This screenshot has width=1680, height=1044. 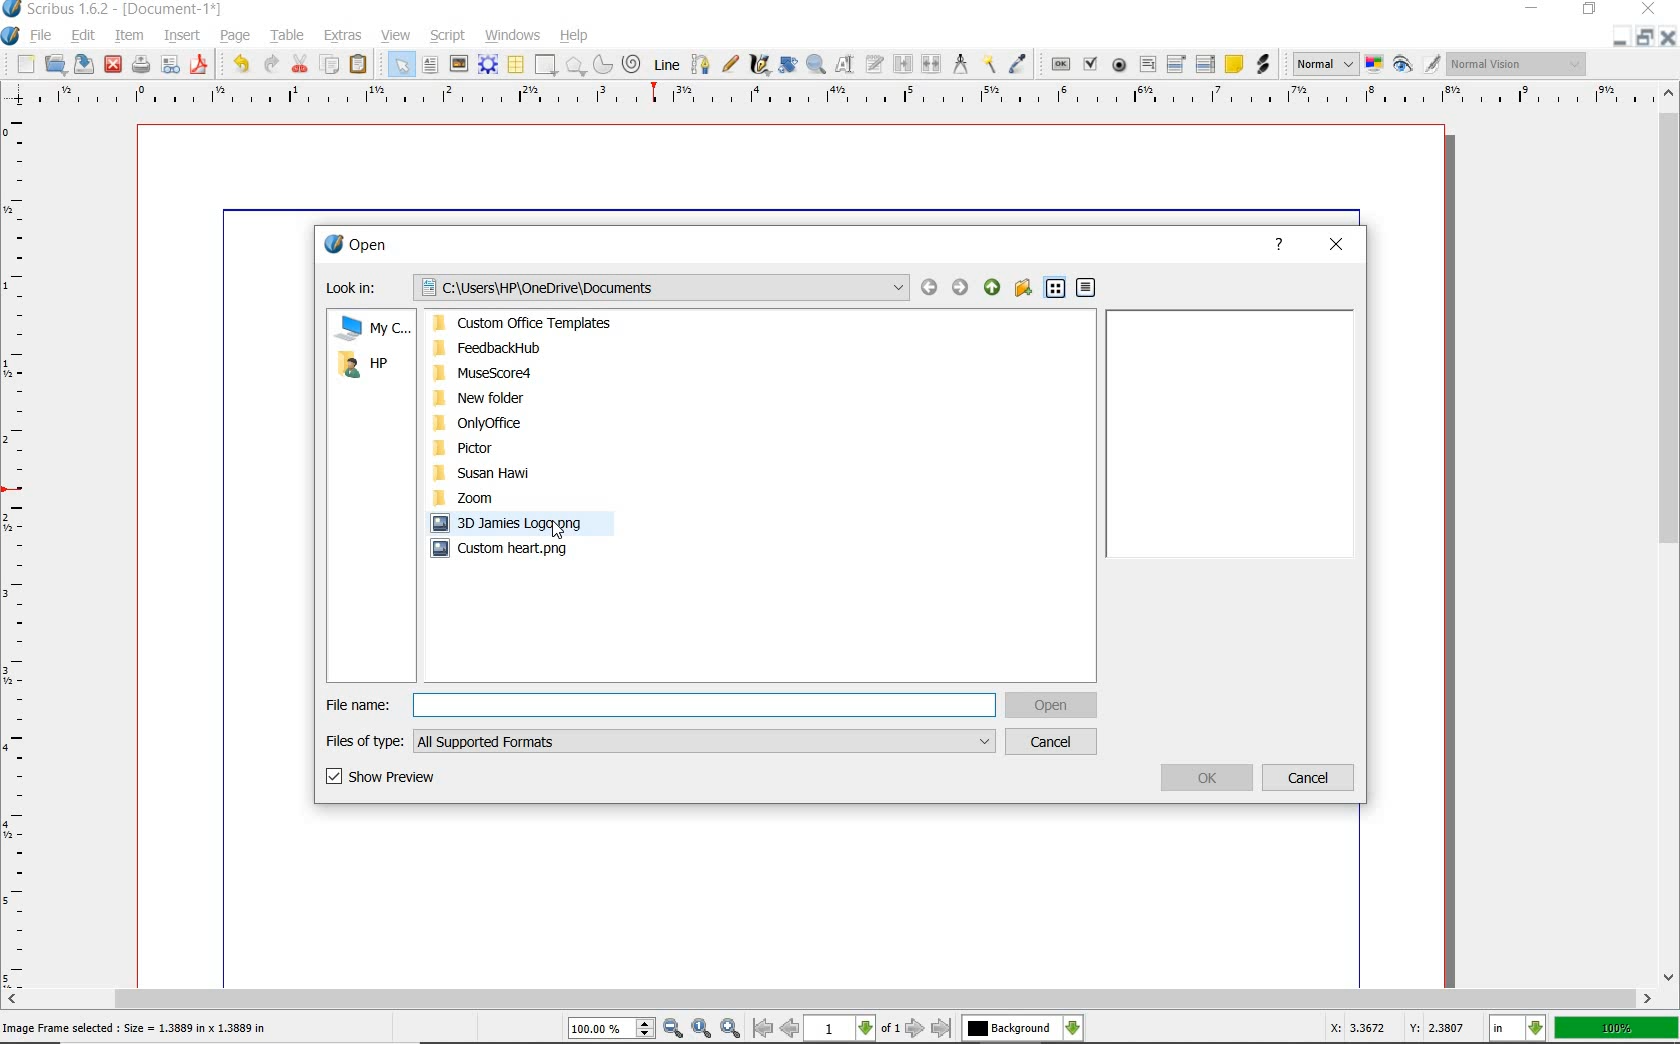 What do you see at coordinates (855, 1030) in the screenshot?
I see `1 of 1` at bounding box center [855, 1030].